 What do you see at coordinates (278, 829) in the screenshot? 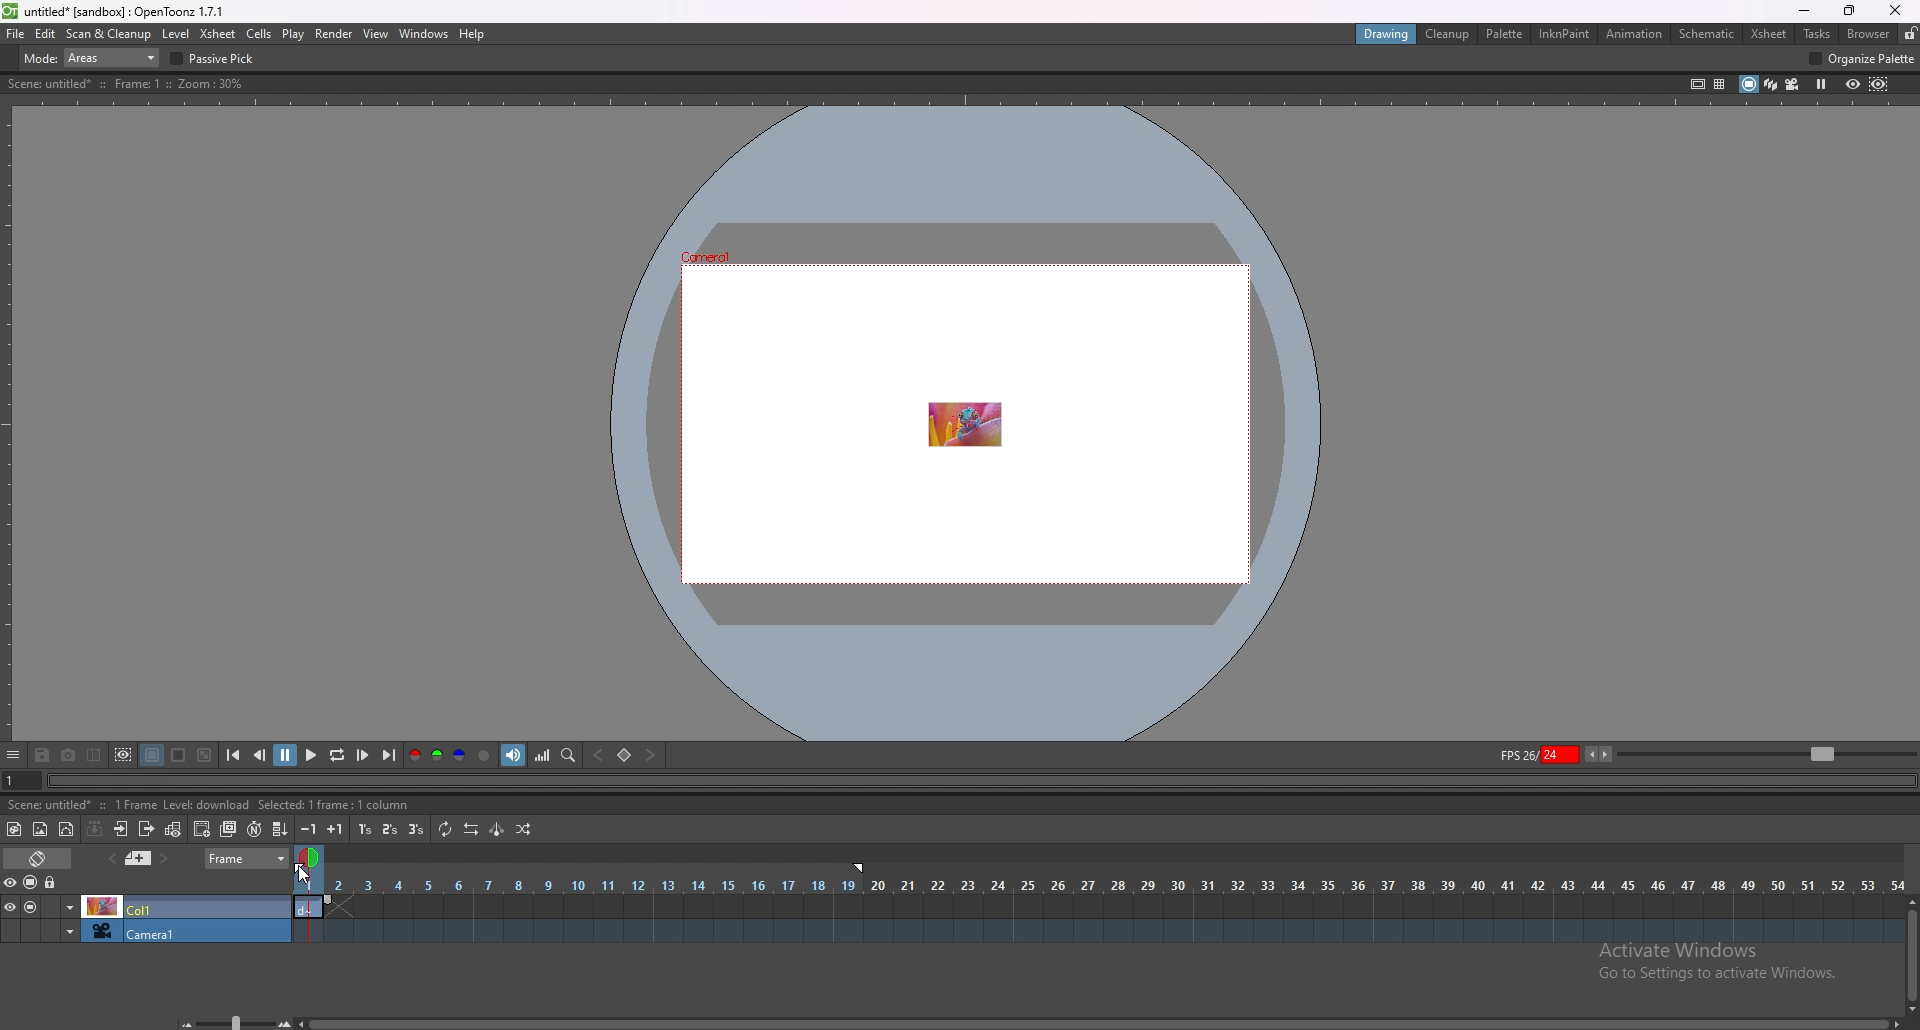
I see `fill in empty cells` at bounding box center [278, 829].